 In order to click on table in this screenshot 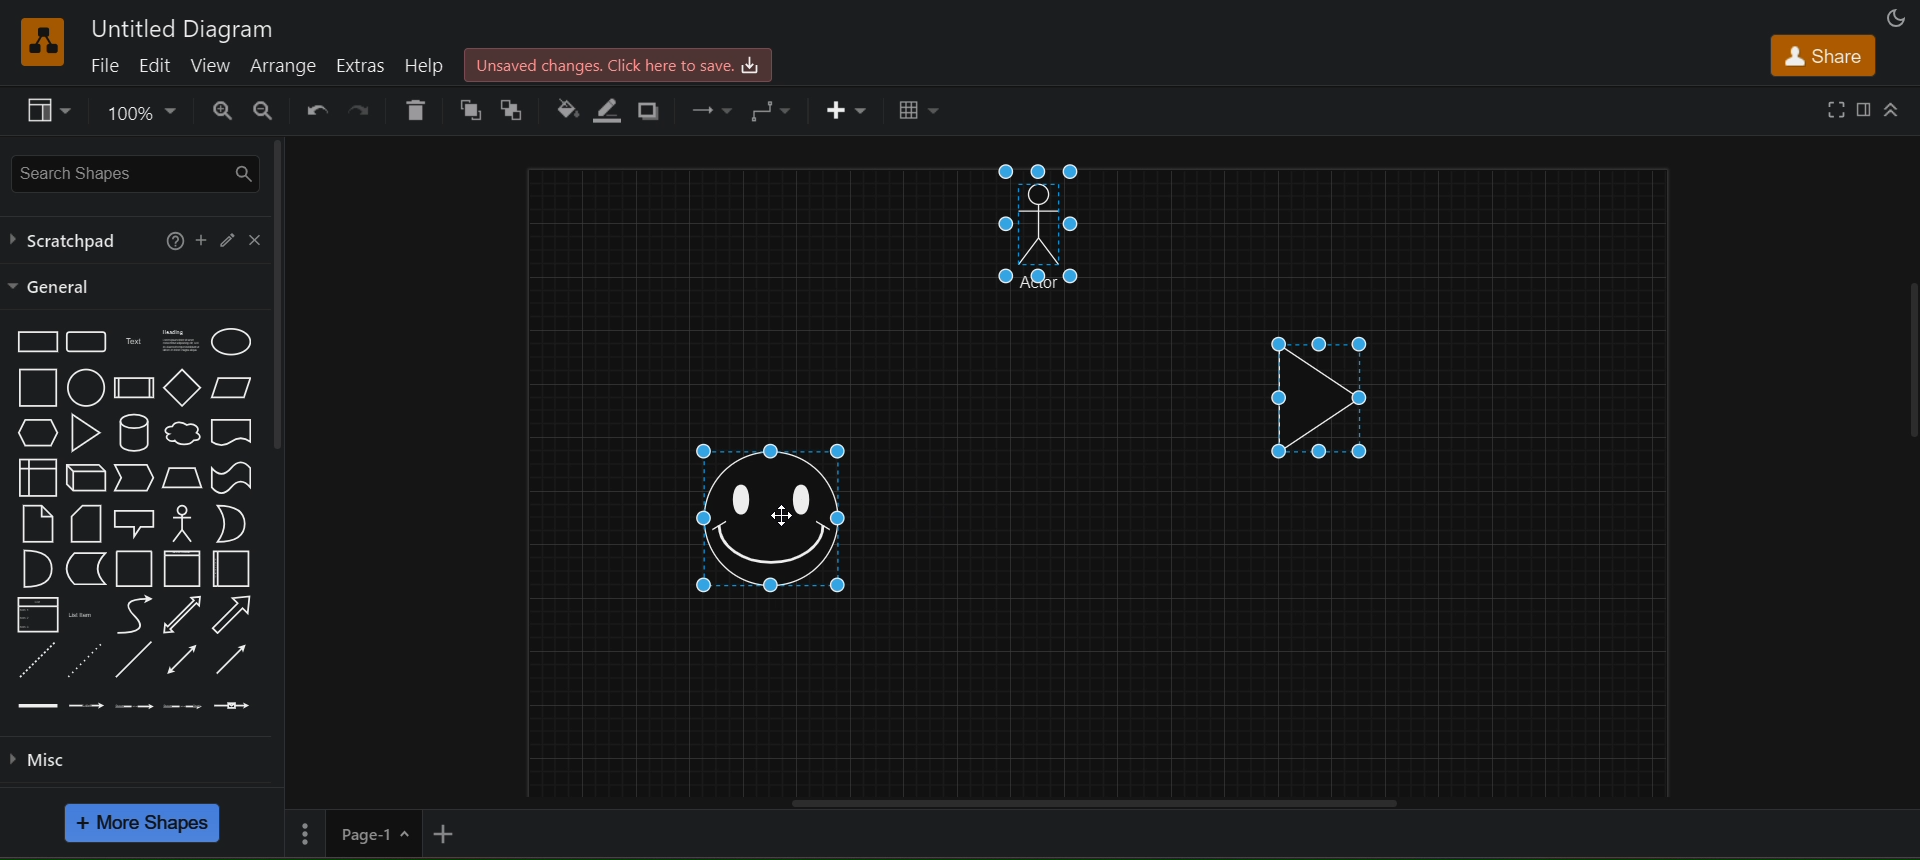, I will do `click(918, 112)`.